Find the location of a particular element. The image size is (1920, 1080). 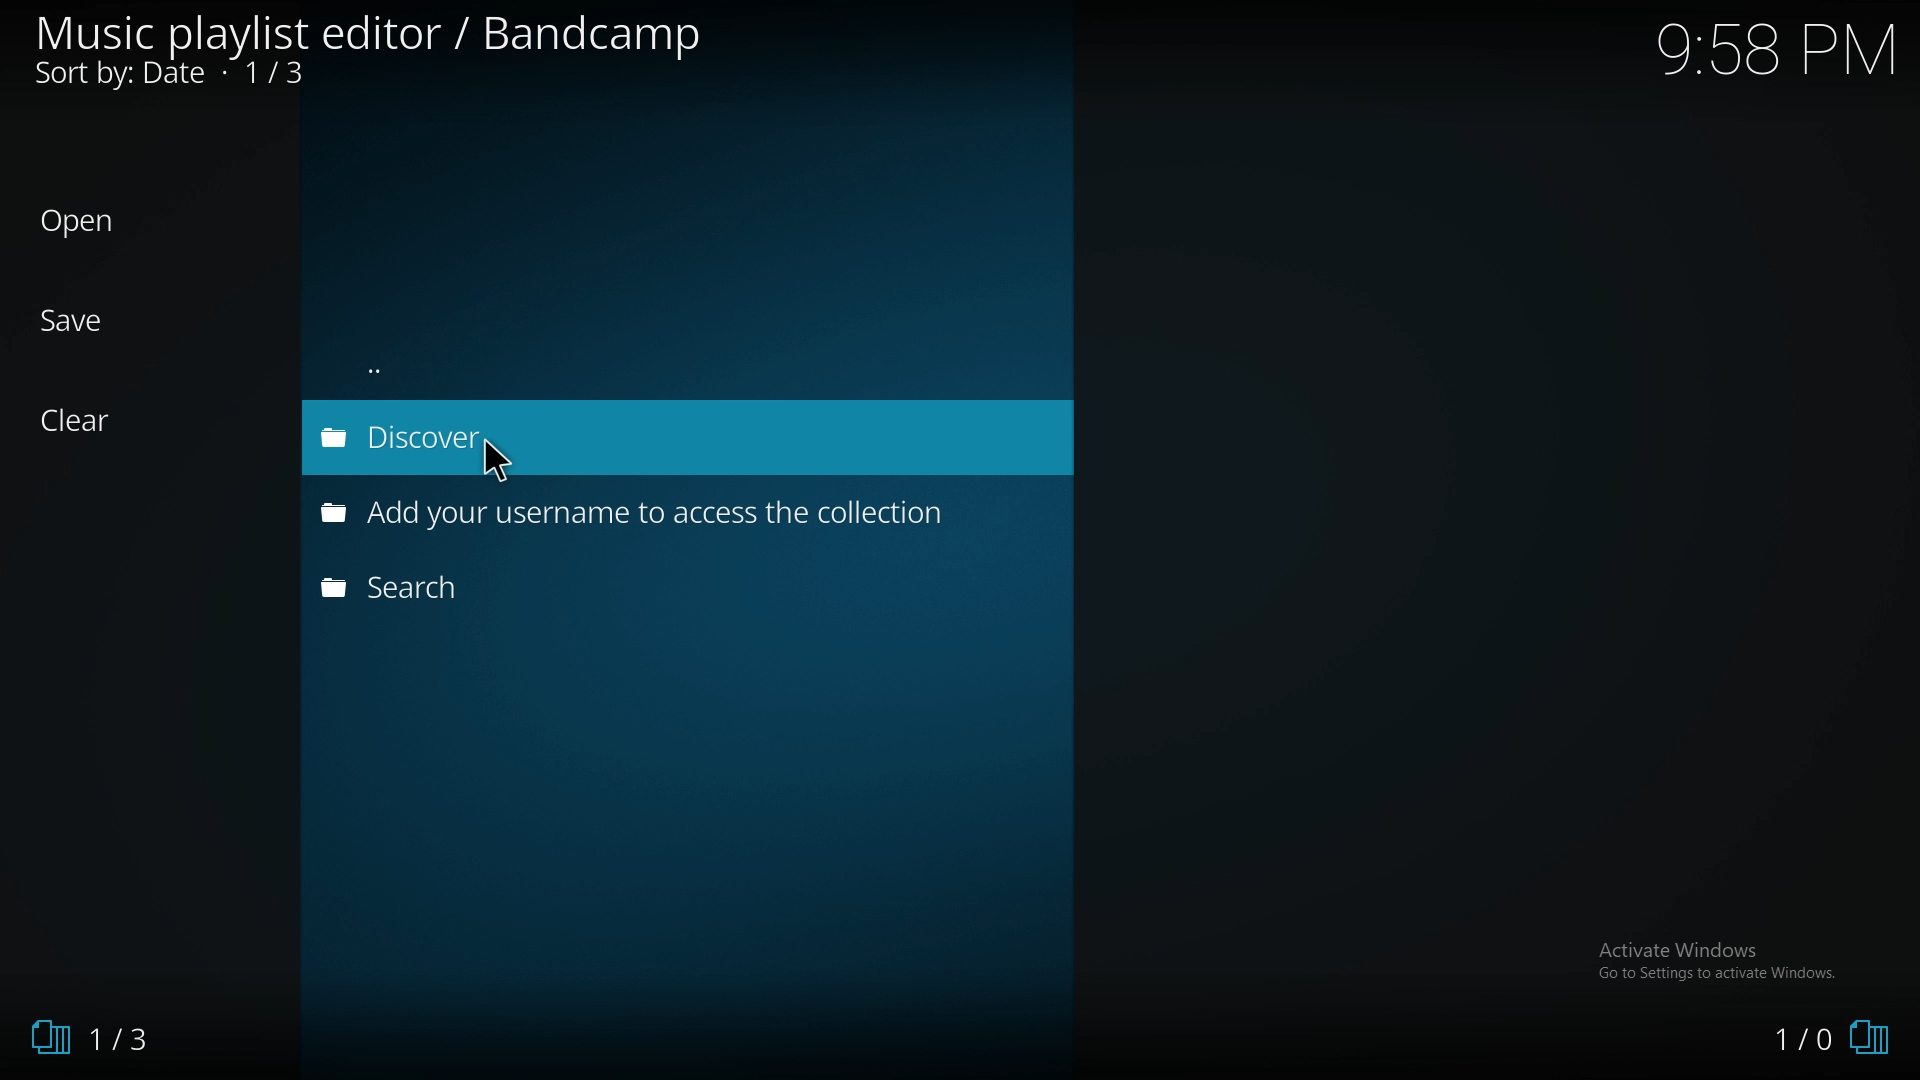

search is located at coordinates (568, 587).